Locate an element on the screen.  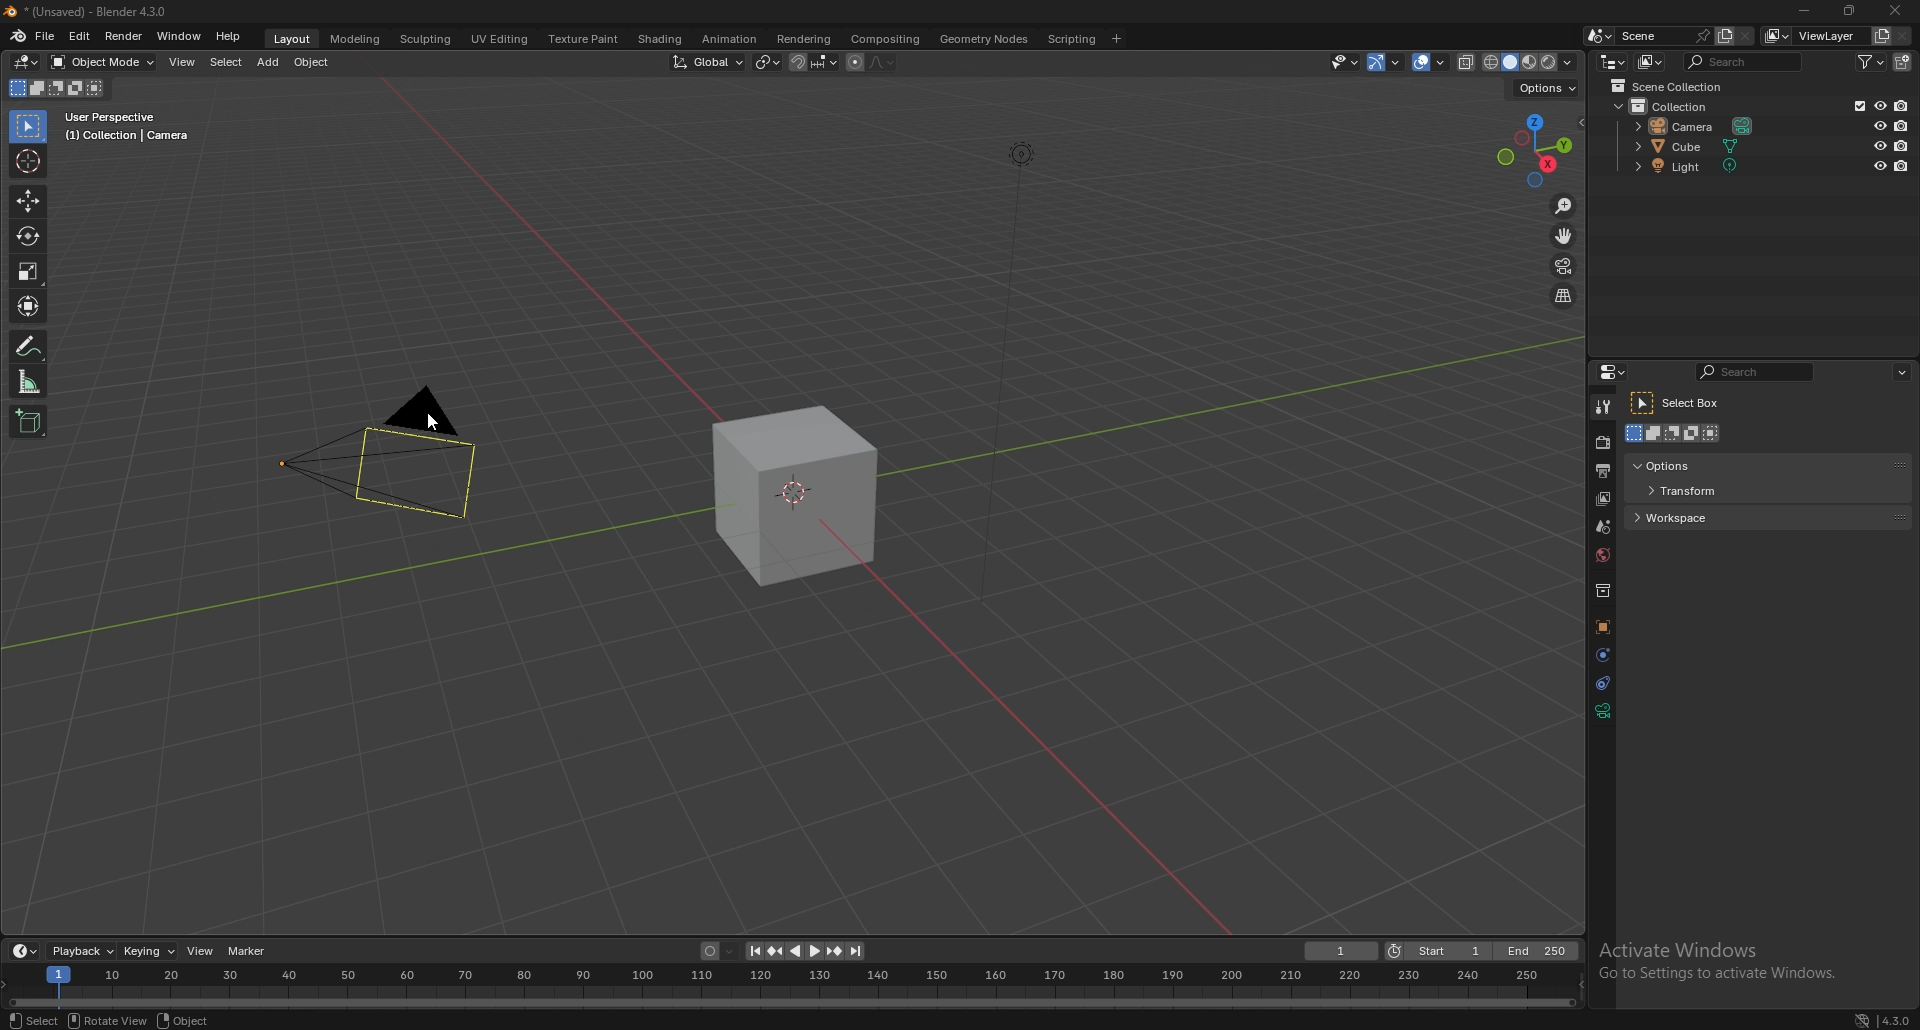
current frame is located at coordinates (1341, 952).